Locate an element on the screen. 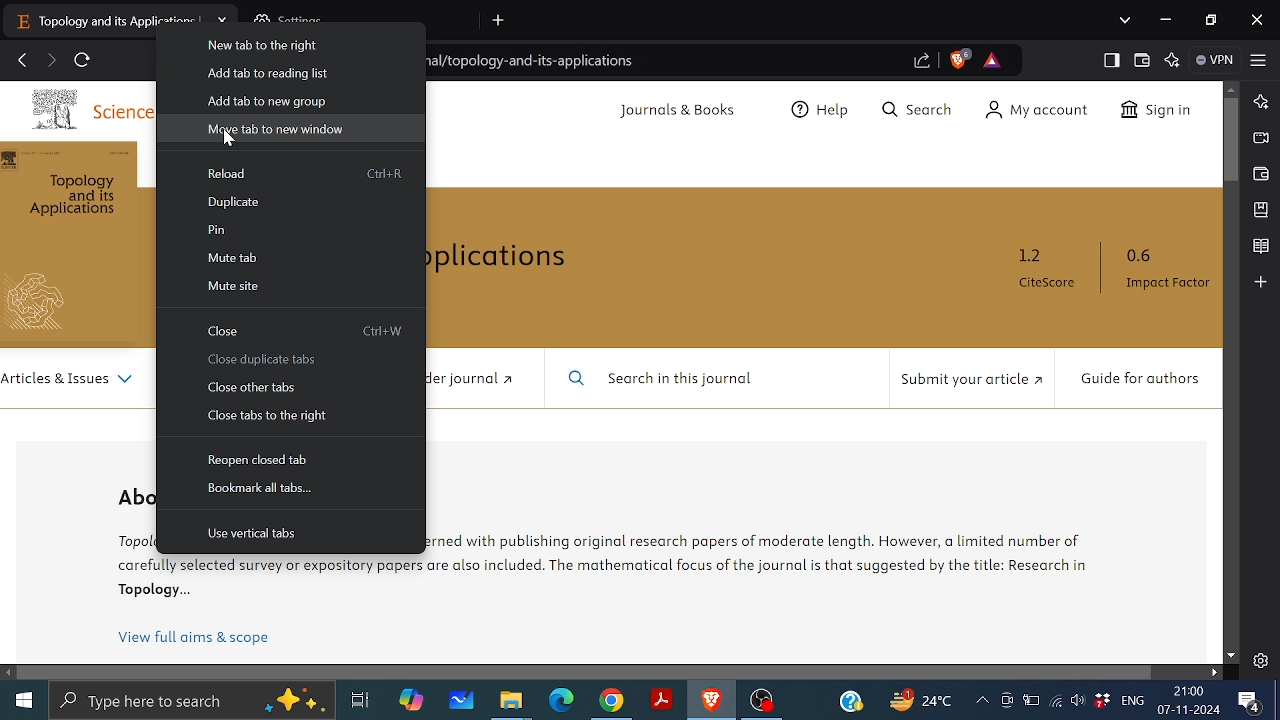 This screenshot has height=720, width=1280. Reopen closed tab is located at coordinates (262, 459).